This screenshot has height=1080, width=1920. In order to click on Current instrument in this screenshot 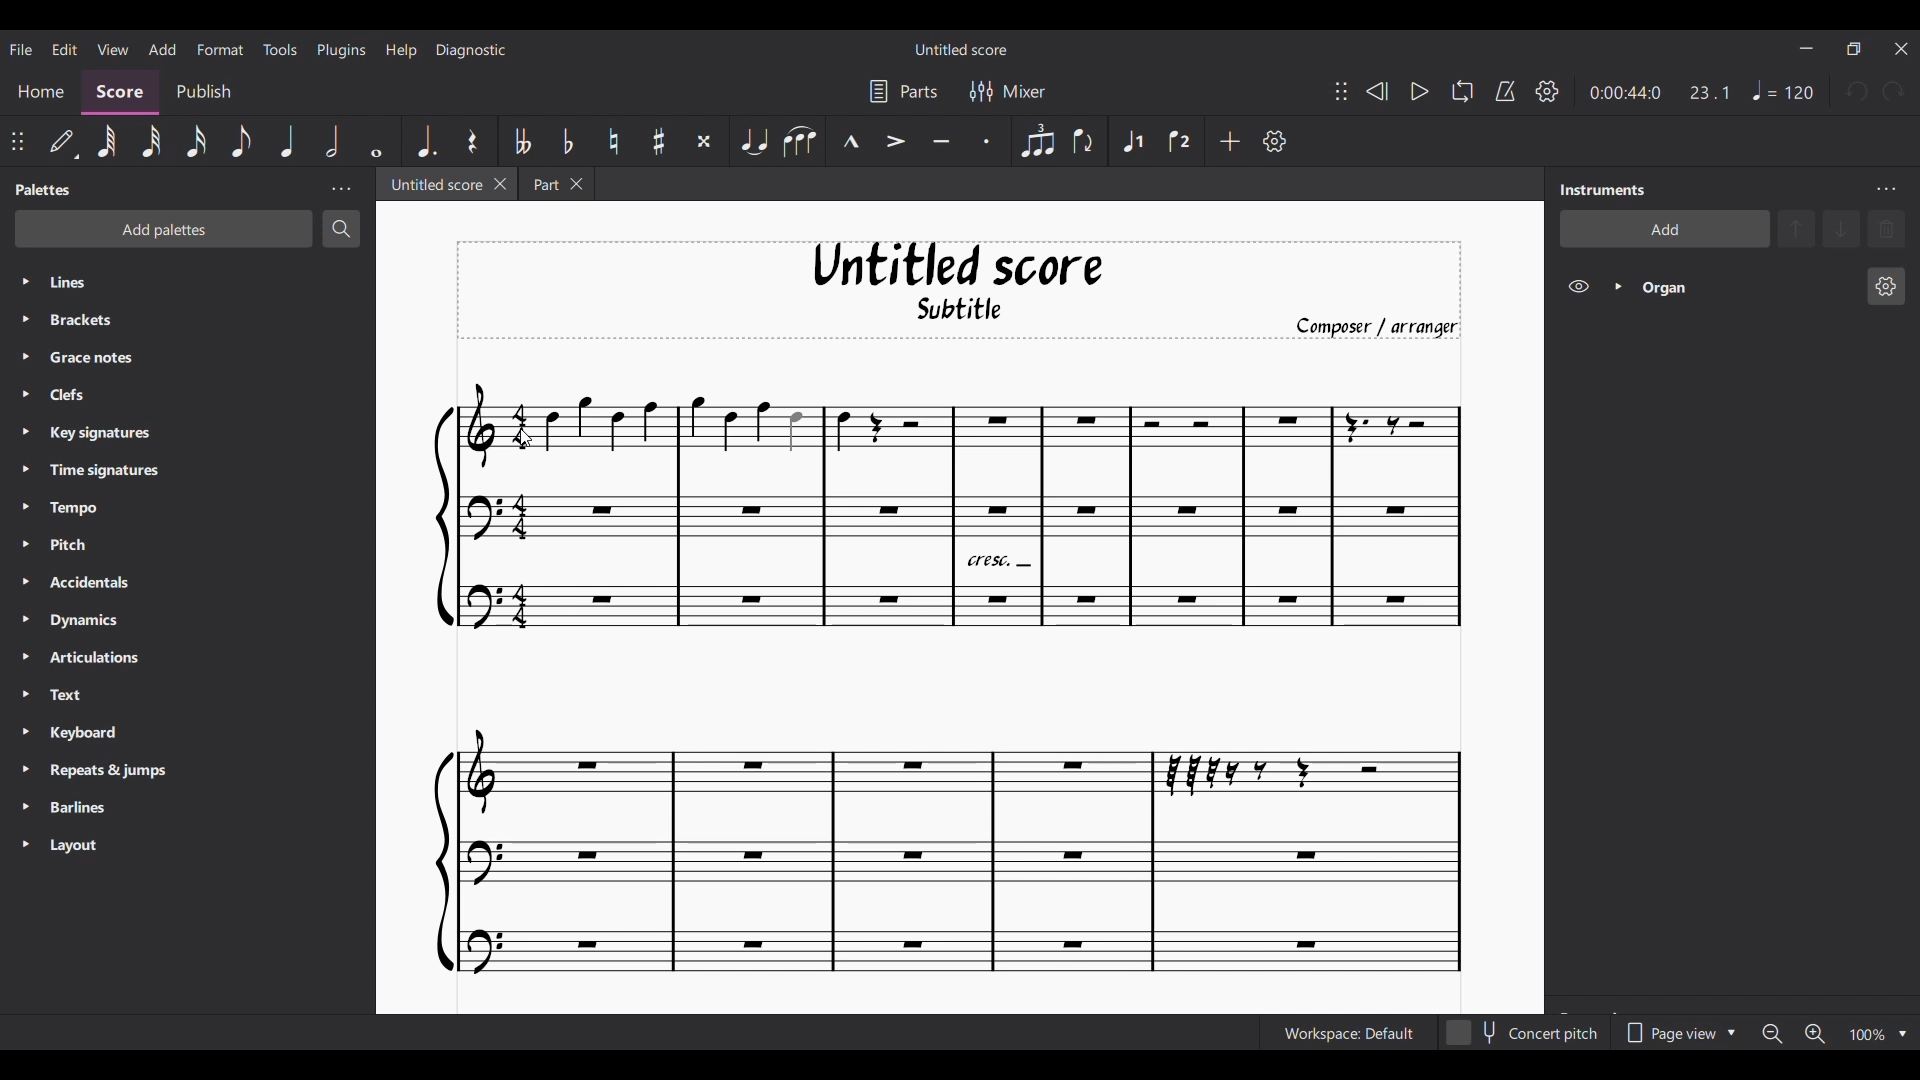, I will do `click(1747, 288)`.